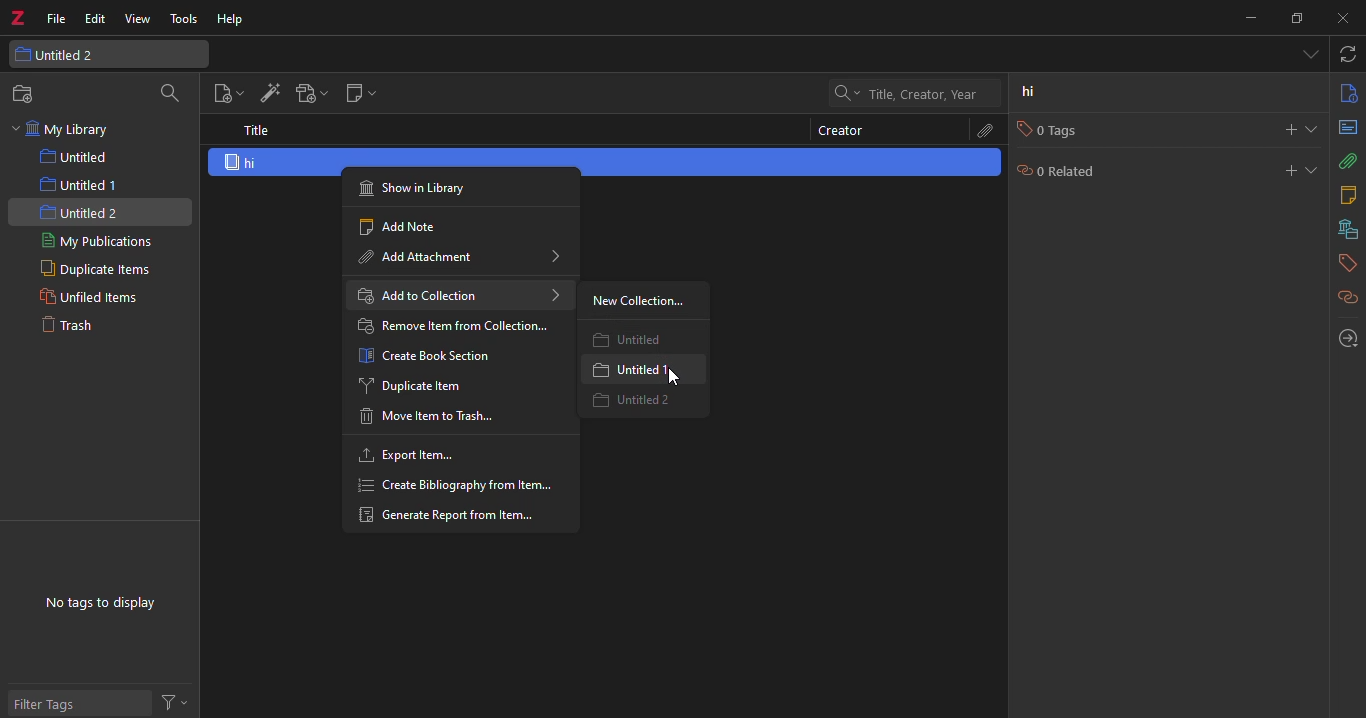 The width and height of the screenshot is (1366, 718). I want to click on create bibliography from item, so click(456, 485).